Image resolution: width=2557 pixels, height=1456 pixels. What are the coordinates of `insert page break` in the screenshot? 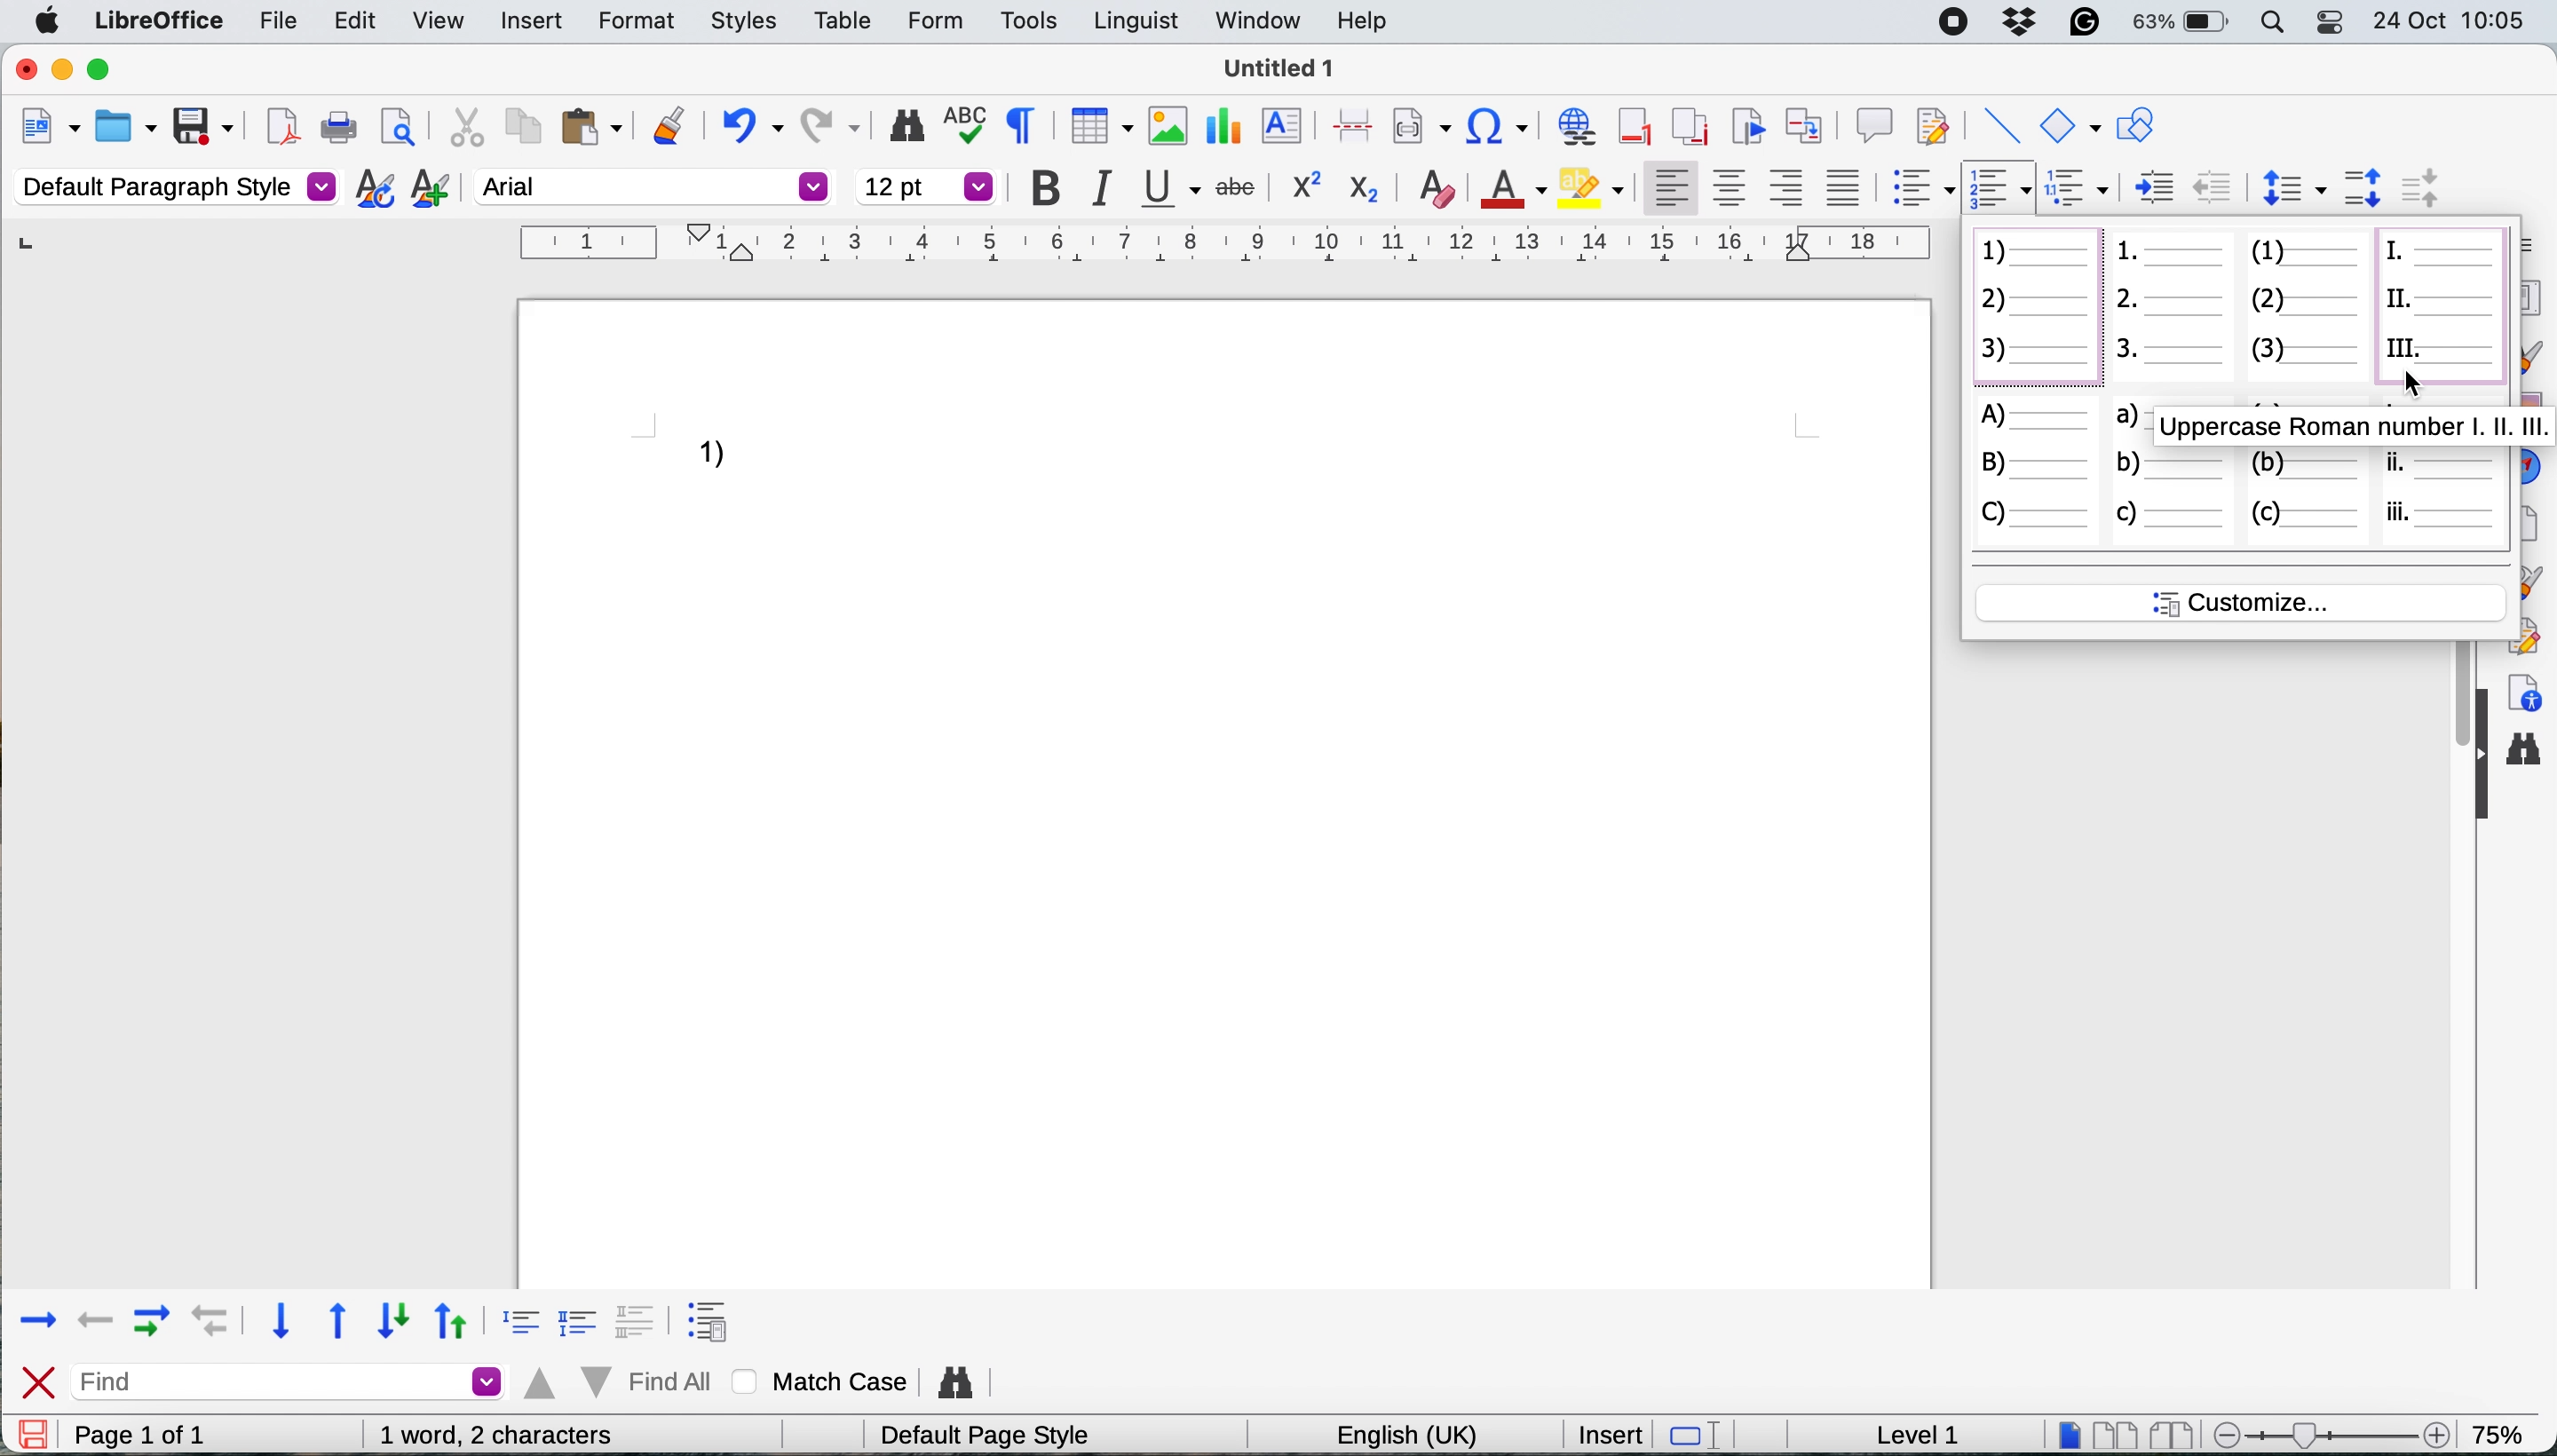 It's located at (1351, 124).